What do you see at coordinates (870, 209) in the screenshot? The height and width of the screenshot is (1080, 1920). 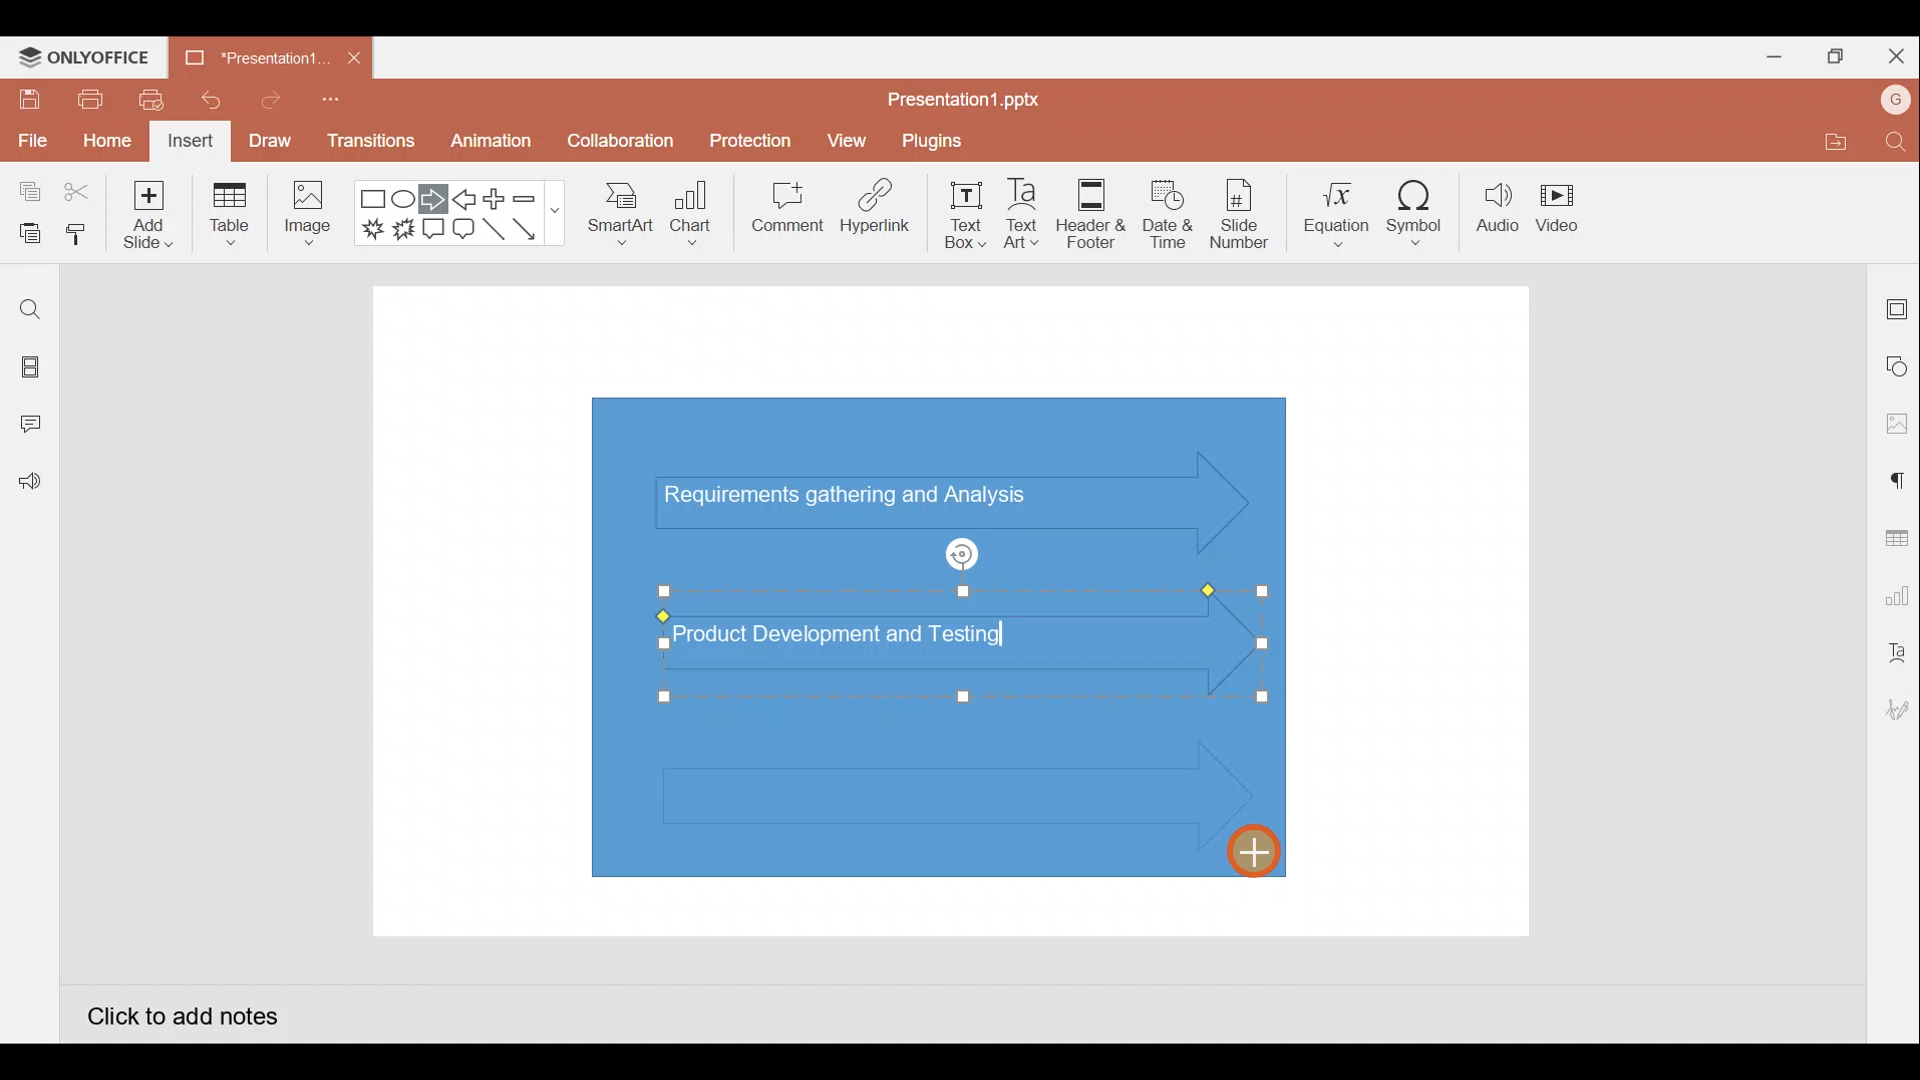 I see `Hyperlink` at bounding box center [870, 209].